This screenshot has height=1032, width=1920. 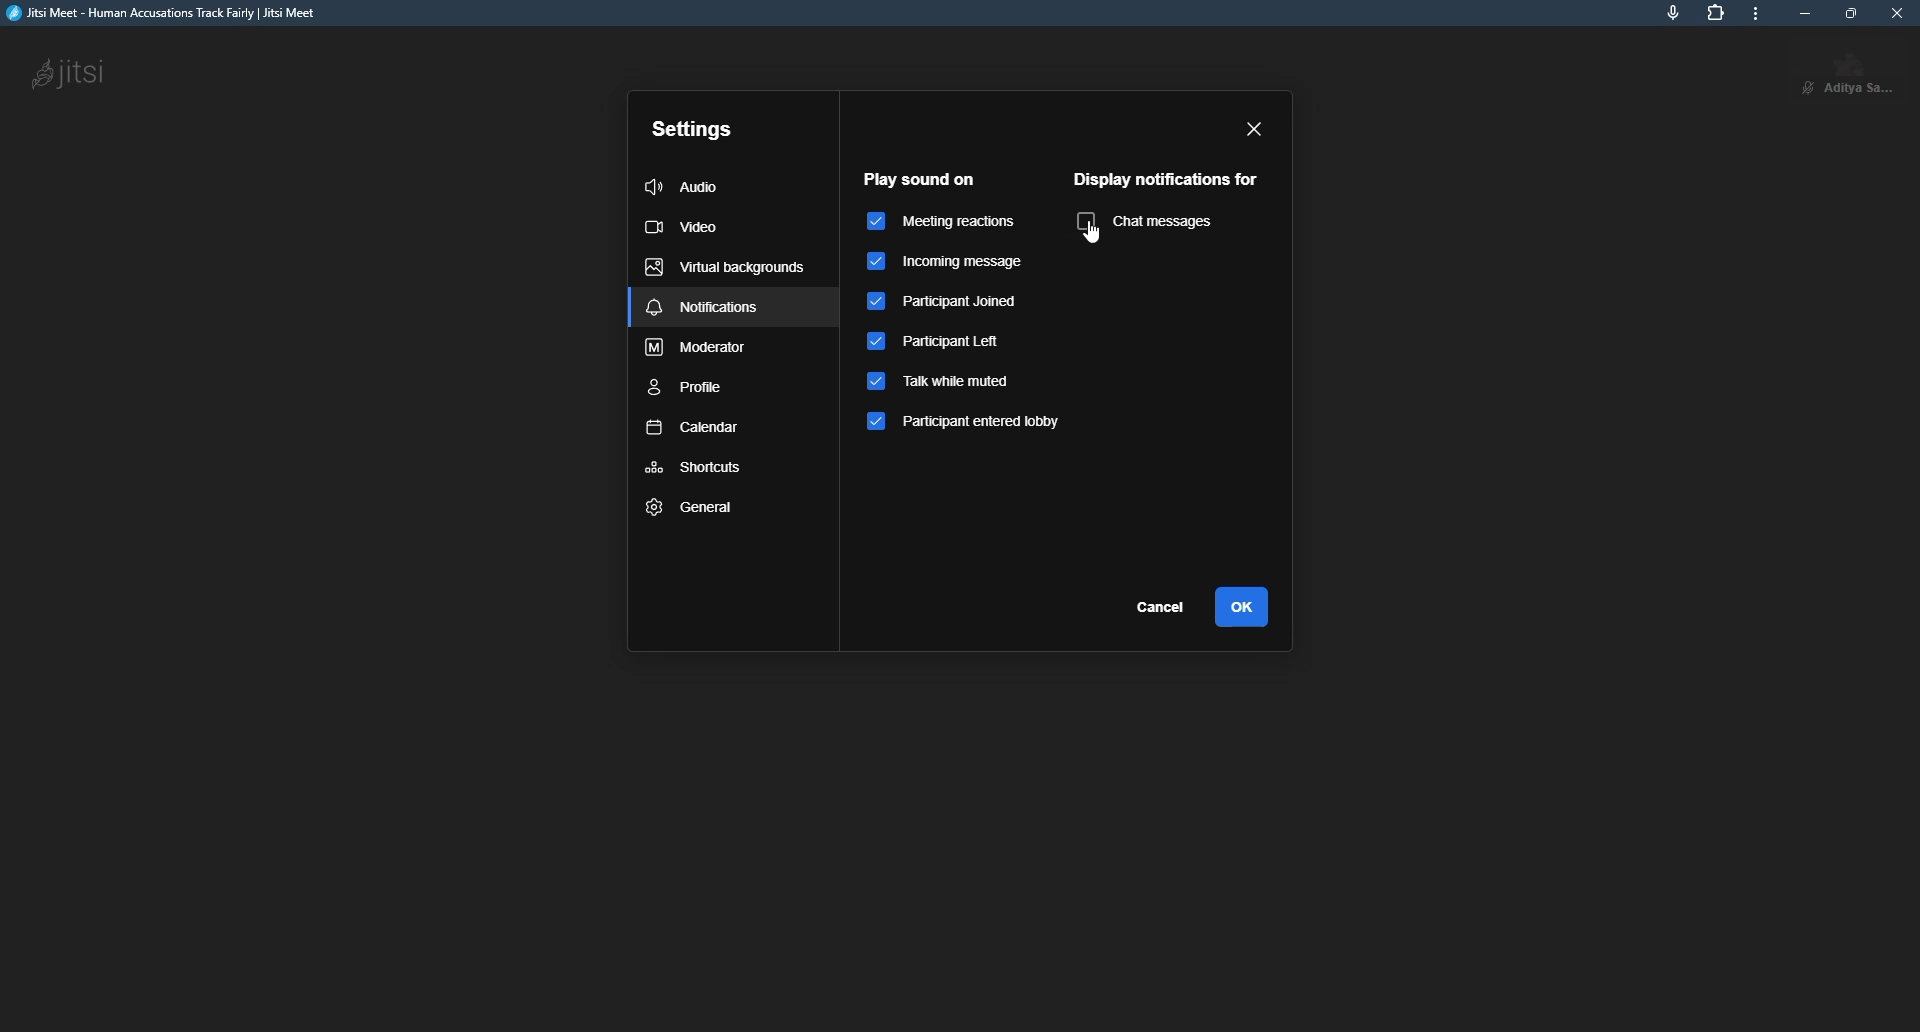 What do you see at coordinates (723, 268) in the screenshot?
I see `virtual backgrounds` at bounding box center [723, 268].